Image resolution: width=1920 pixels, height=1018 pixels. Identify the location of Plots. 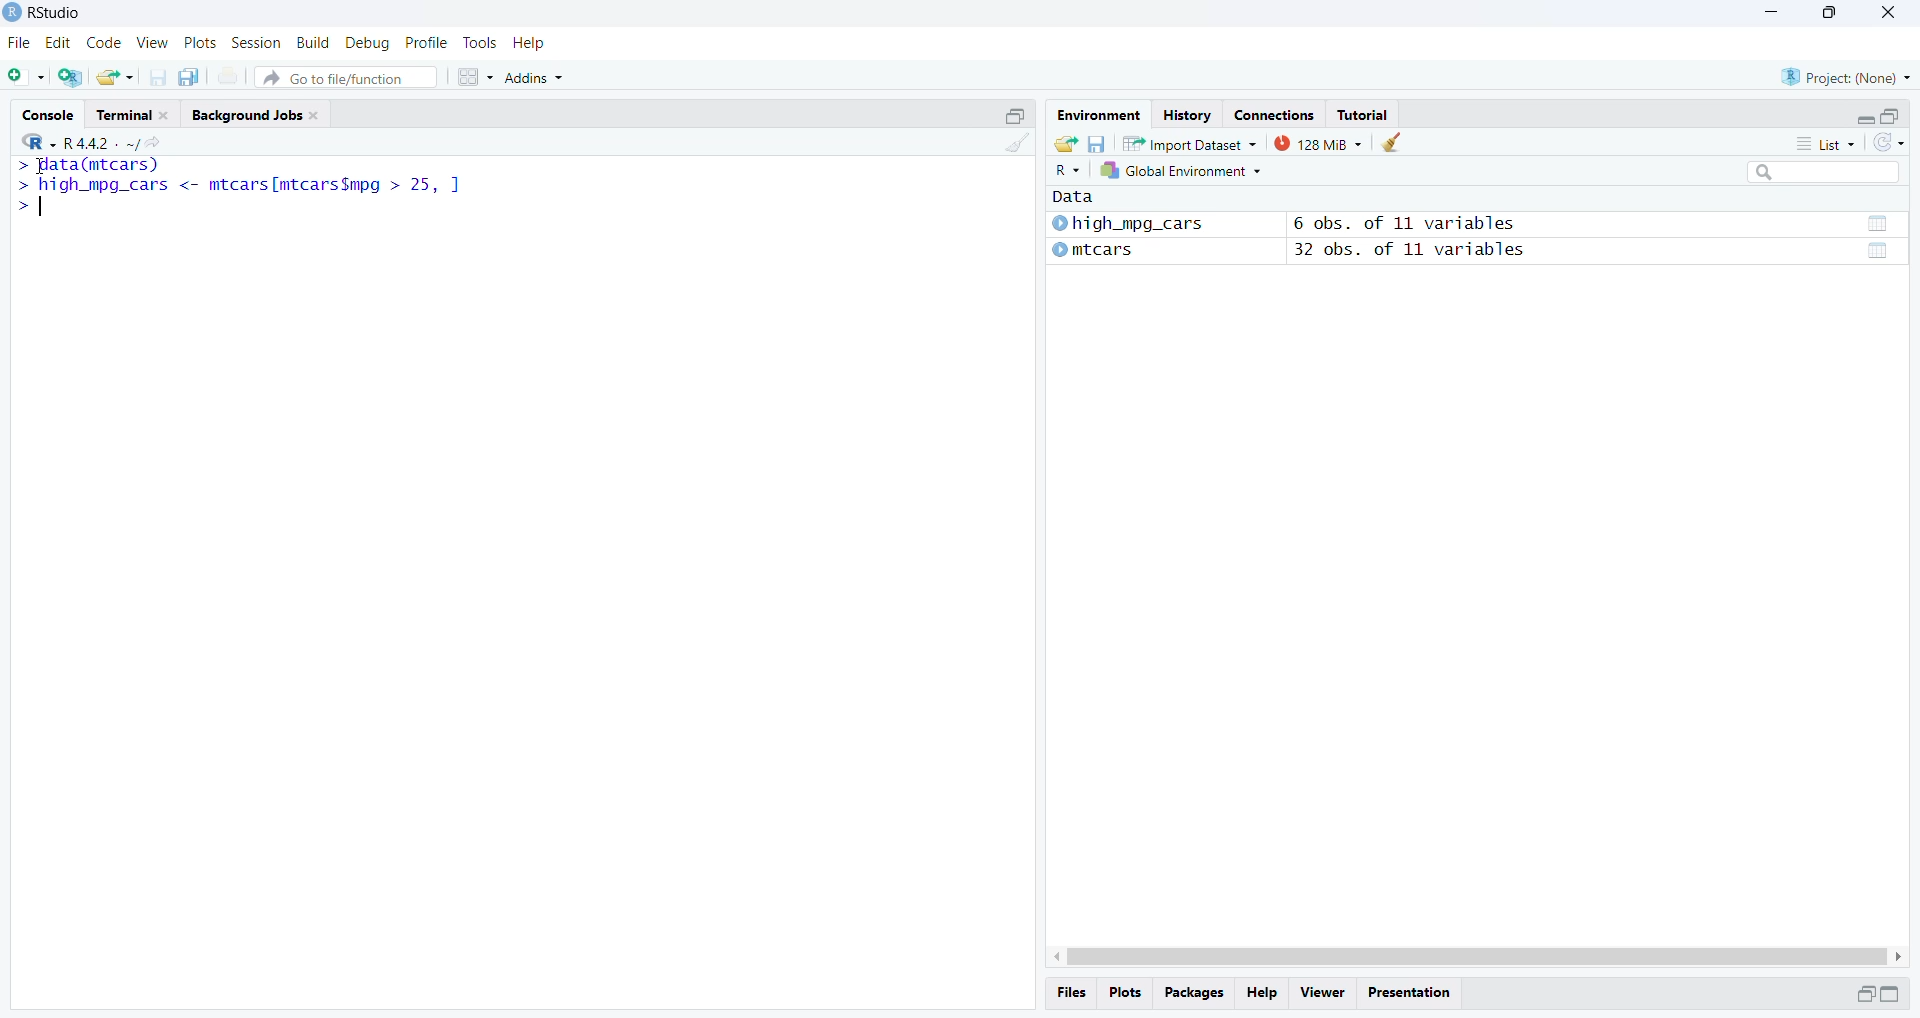
(1123, 992).